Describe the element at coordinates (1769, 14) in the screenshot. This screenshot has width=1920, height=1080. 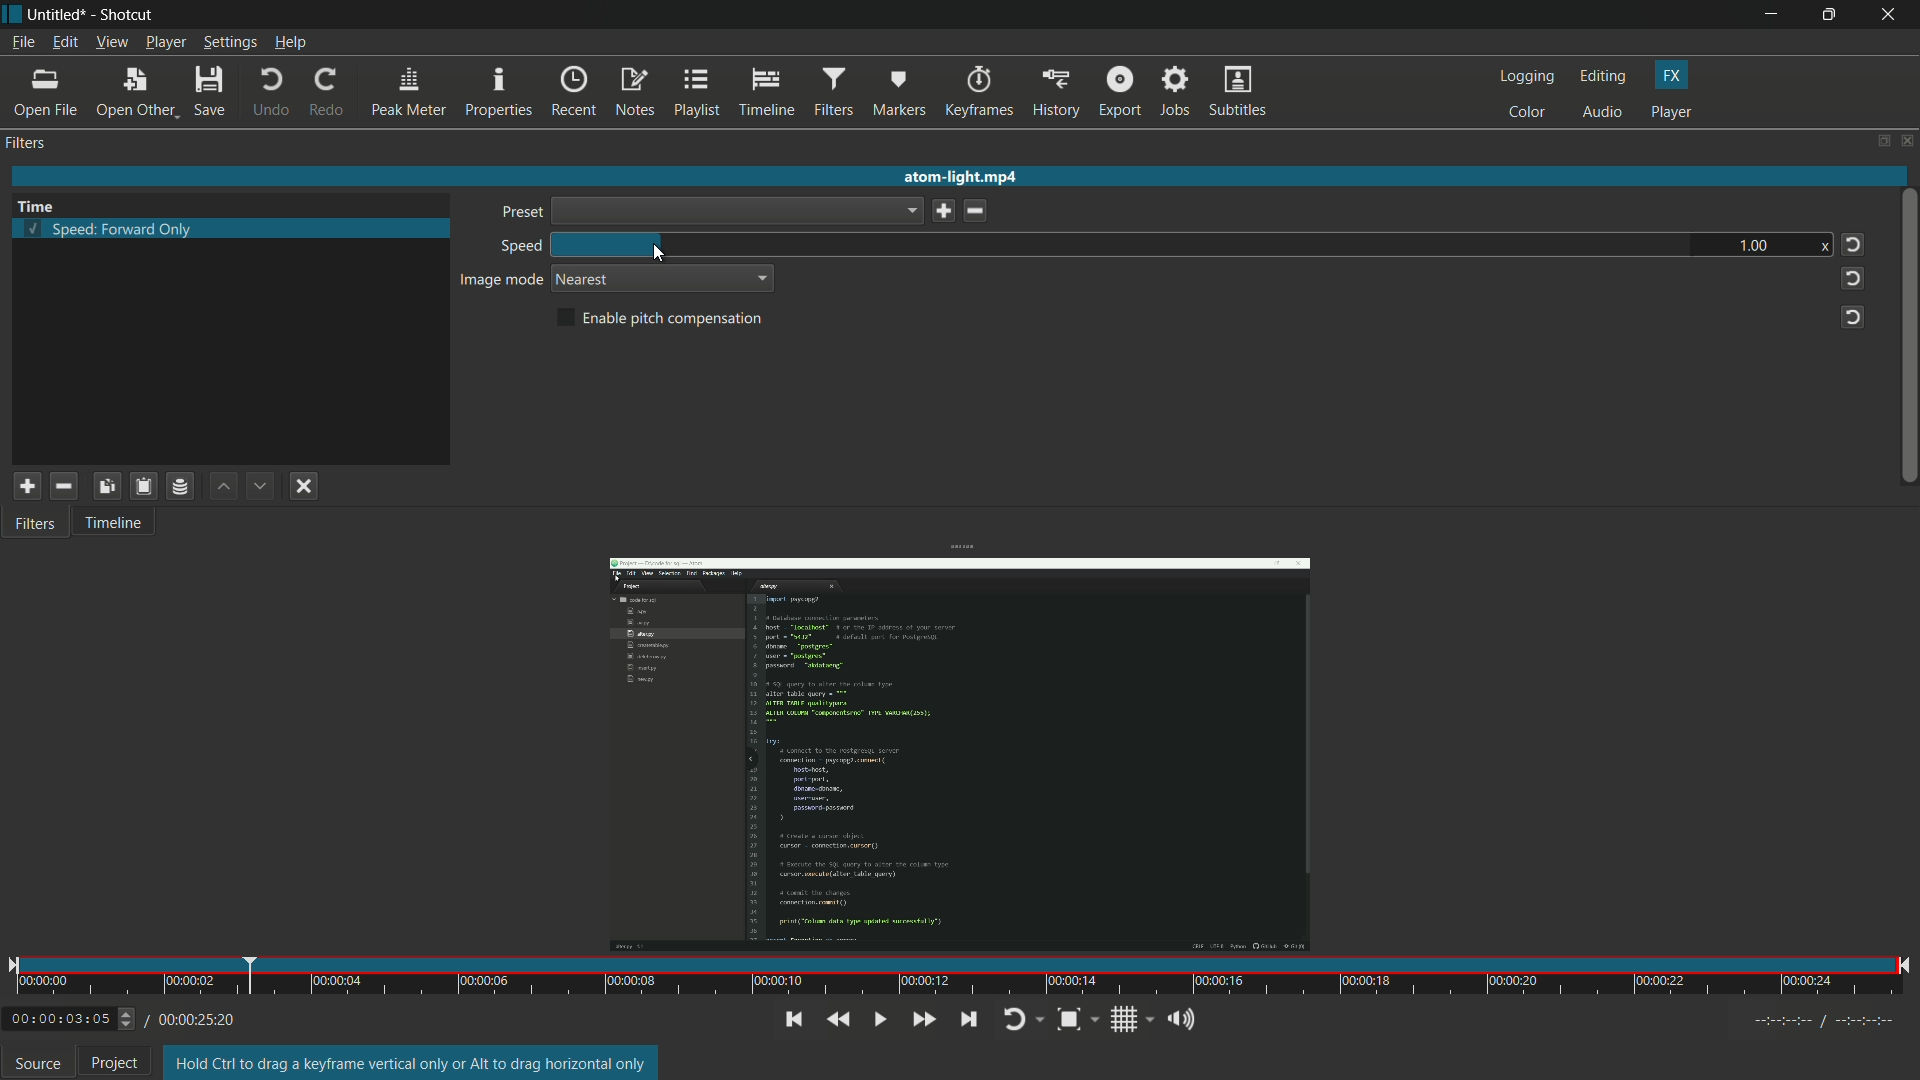
I see `minimize` at that location.